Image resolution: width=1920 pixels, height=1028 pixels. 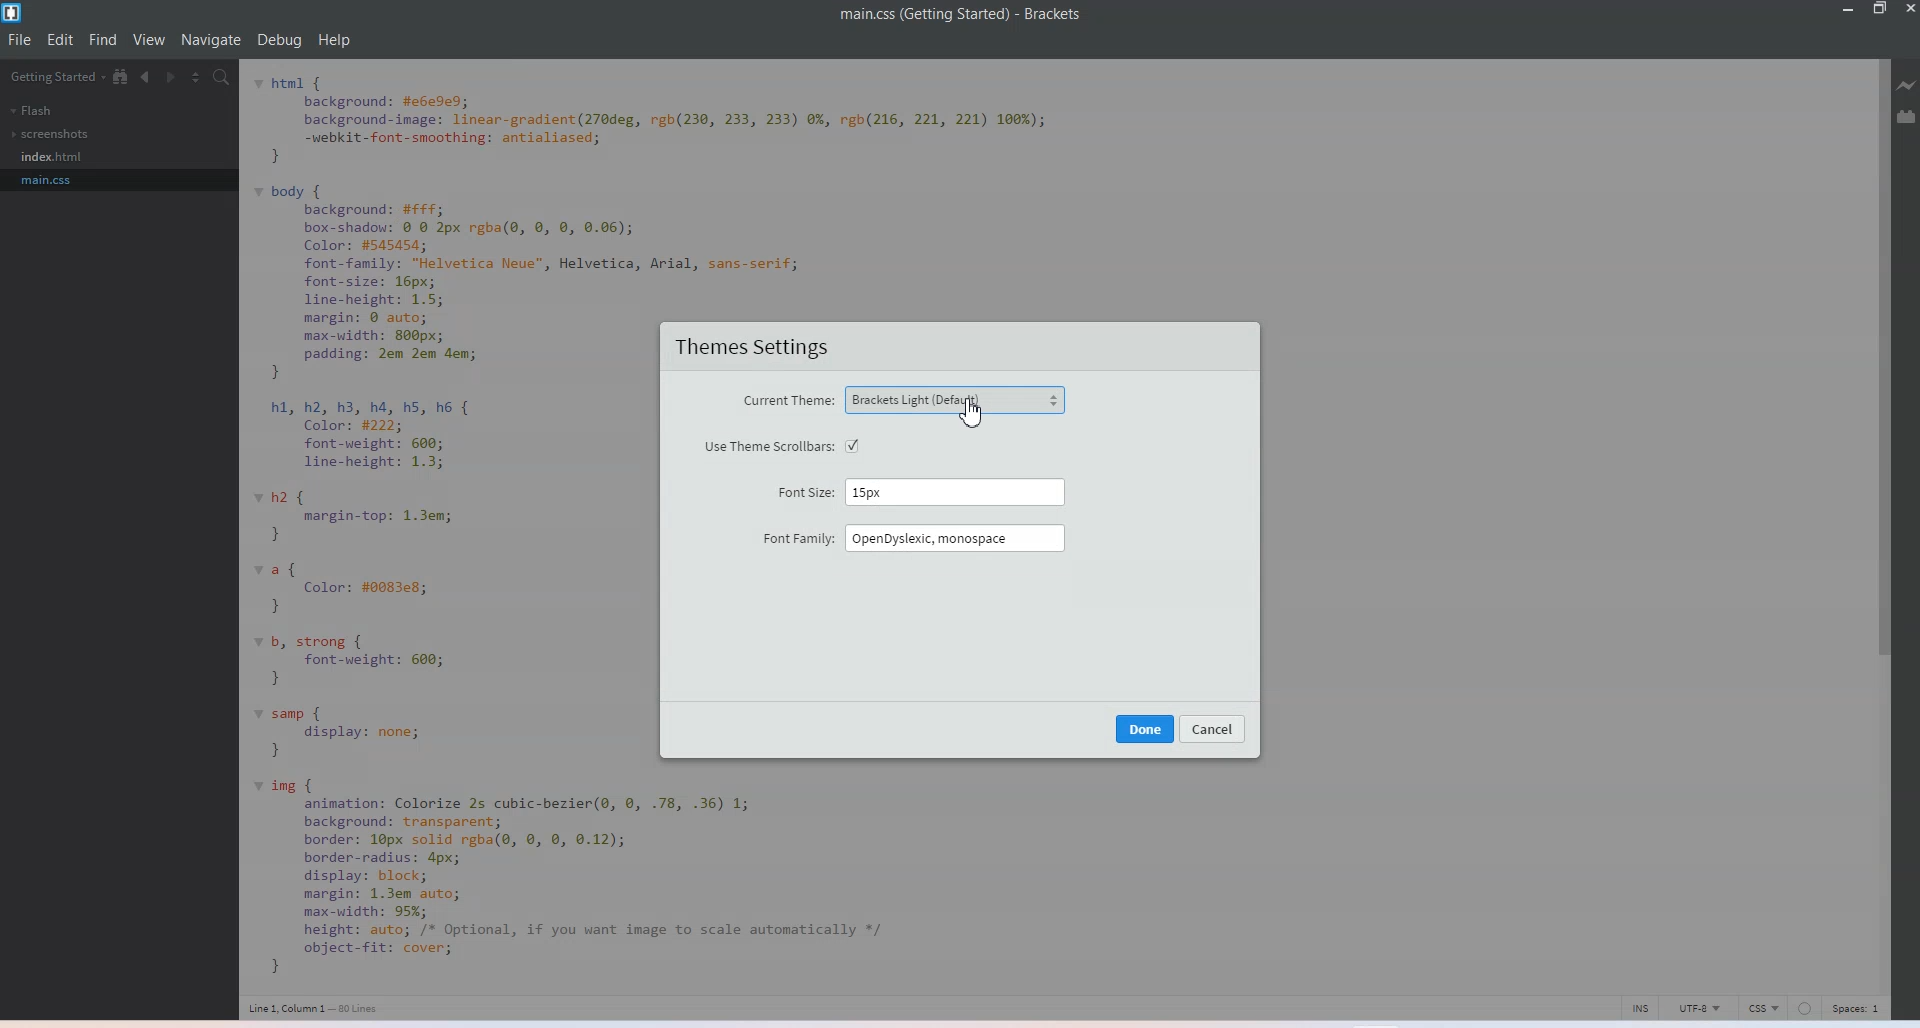 I want to click on UTF-8, so click(x=1701, y=1008).